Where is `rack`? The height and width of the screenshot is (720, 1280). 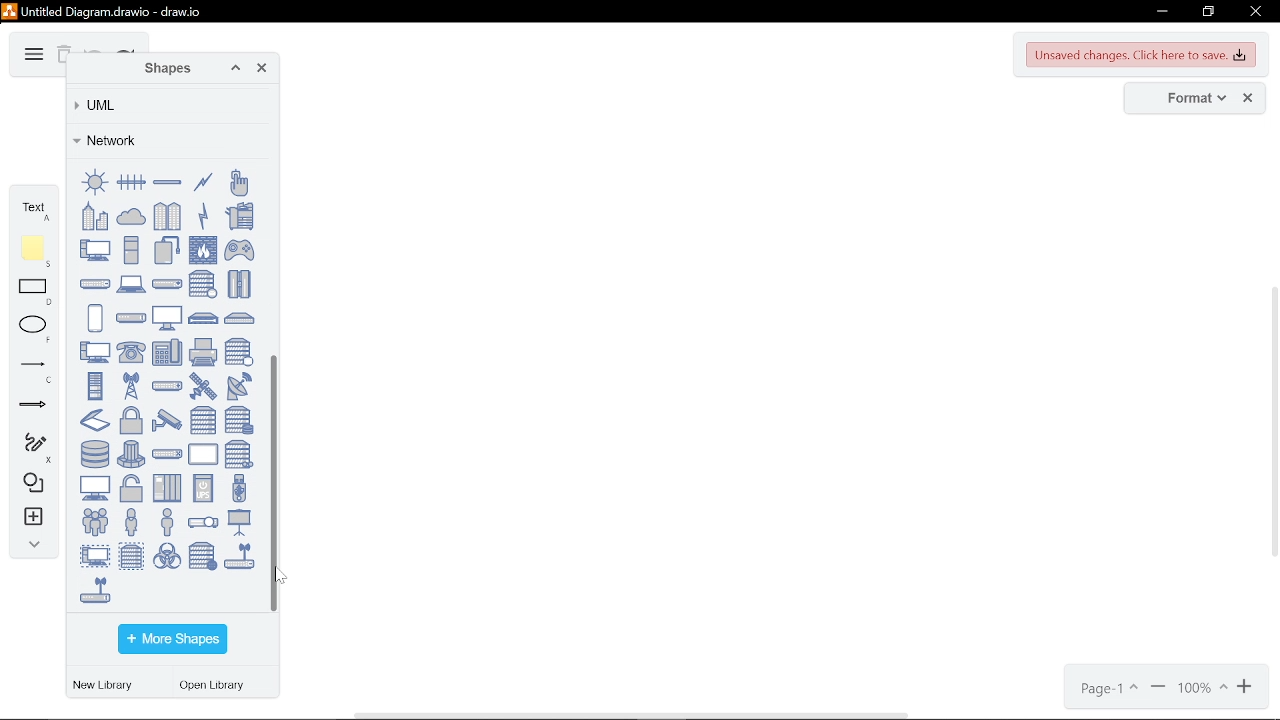
rack is located at coordinates (95, 385).